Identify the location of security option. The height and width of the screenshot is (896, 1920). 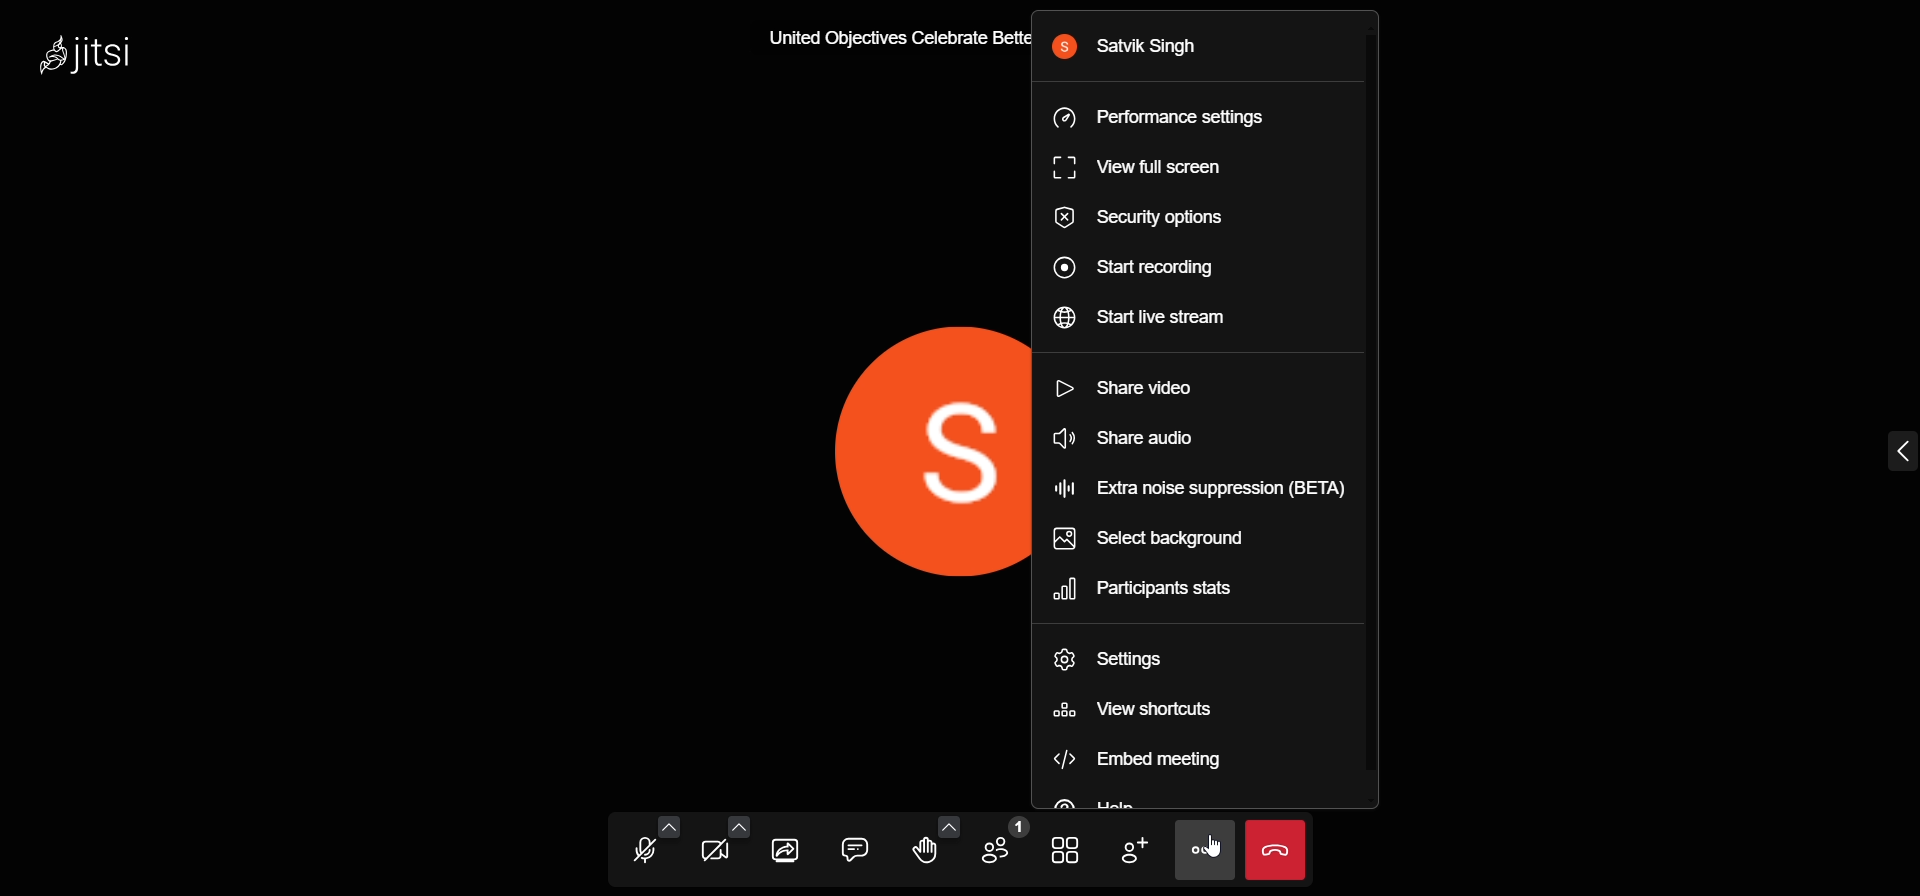
(1153, 219).